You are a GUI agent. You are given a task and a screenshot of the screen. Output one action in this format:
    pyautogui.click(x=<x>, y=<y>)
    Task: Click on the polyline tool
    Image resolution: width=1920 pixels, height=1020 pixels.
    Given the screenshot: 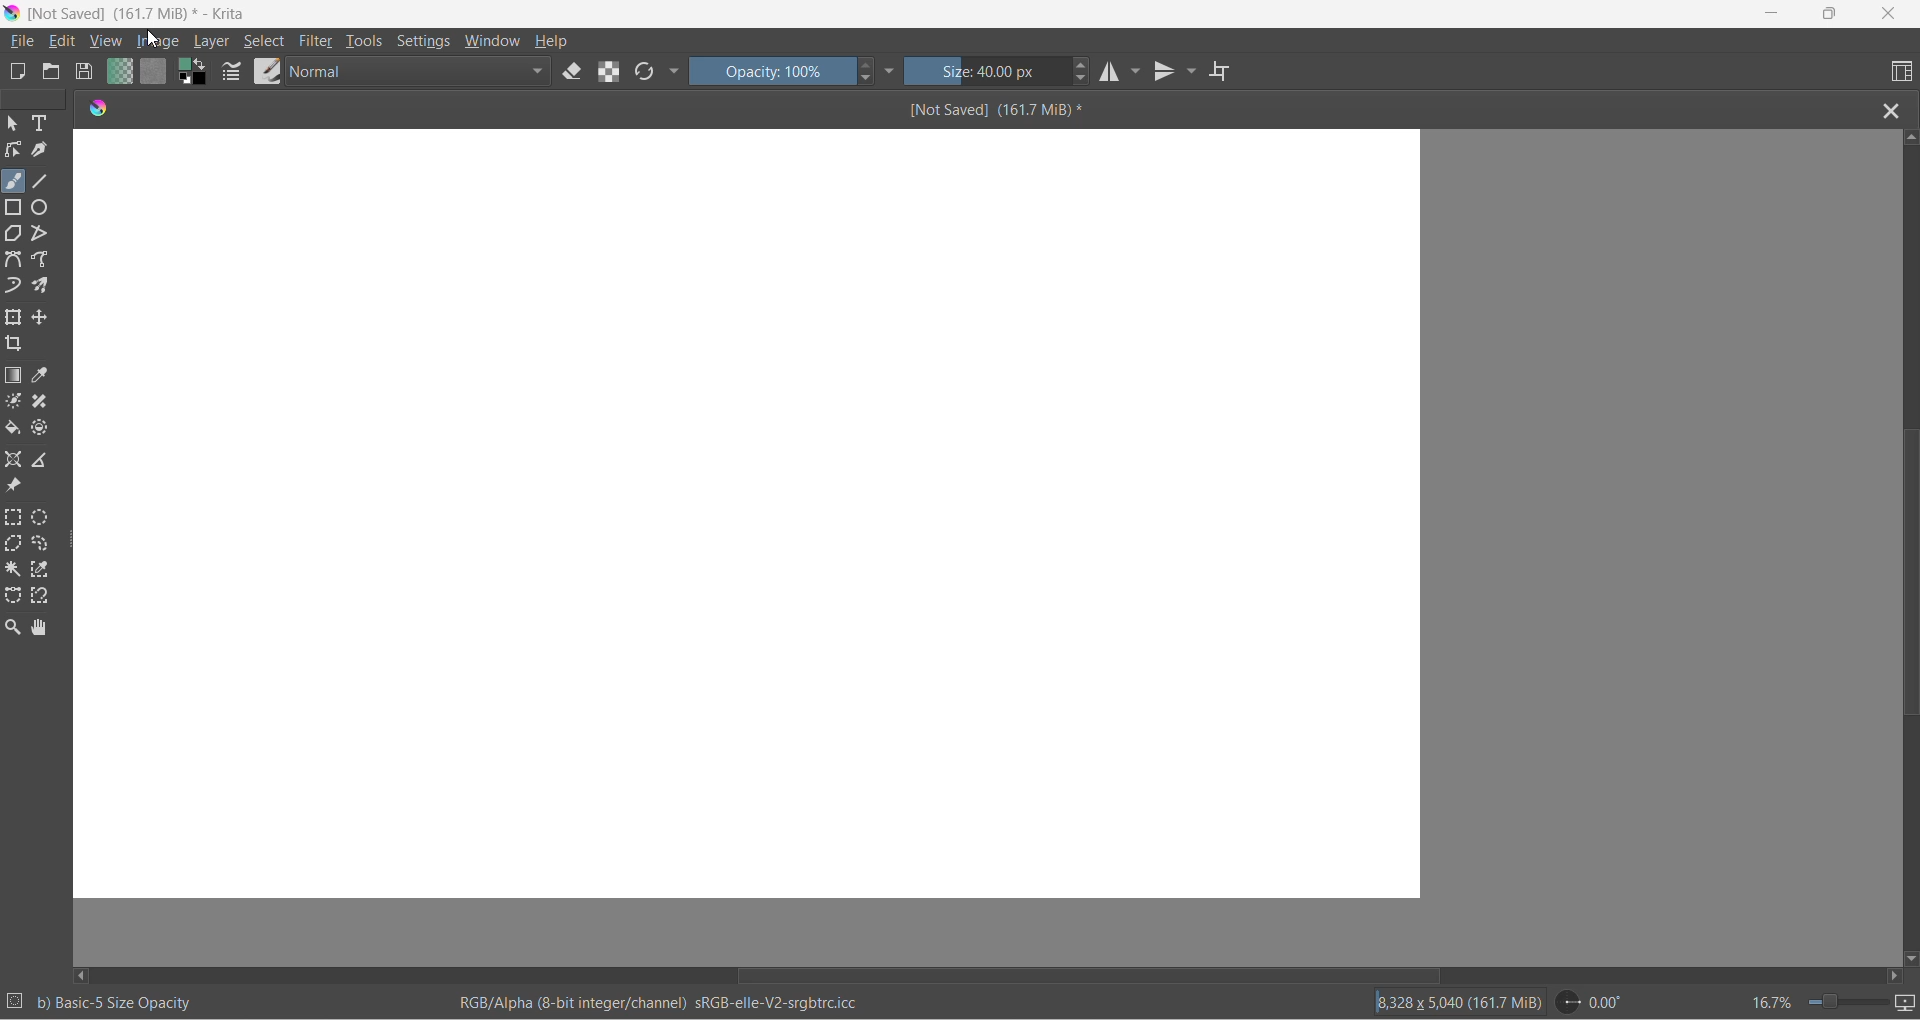 What is the action you would take?
    pyautogui.click(x=41, y=235)
    